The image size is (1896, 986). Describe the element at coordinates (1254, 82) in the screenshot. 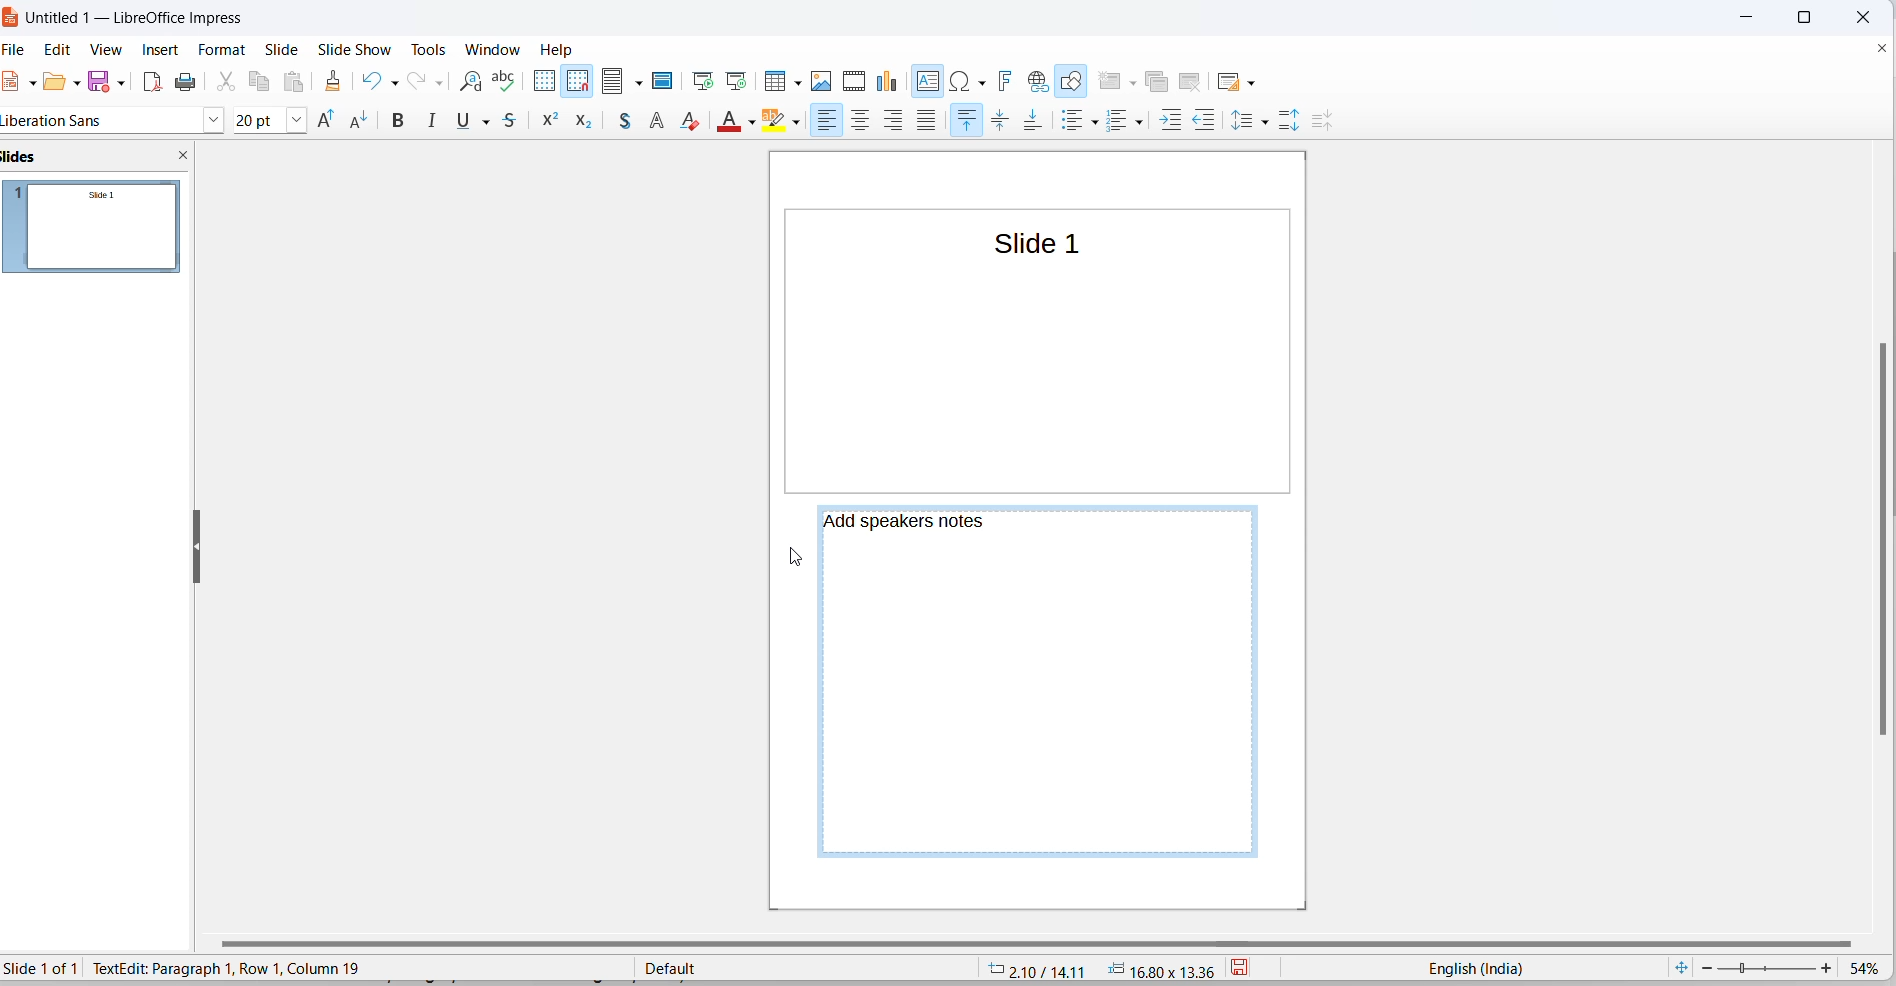

I see `slide layout options` at that location.